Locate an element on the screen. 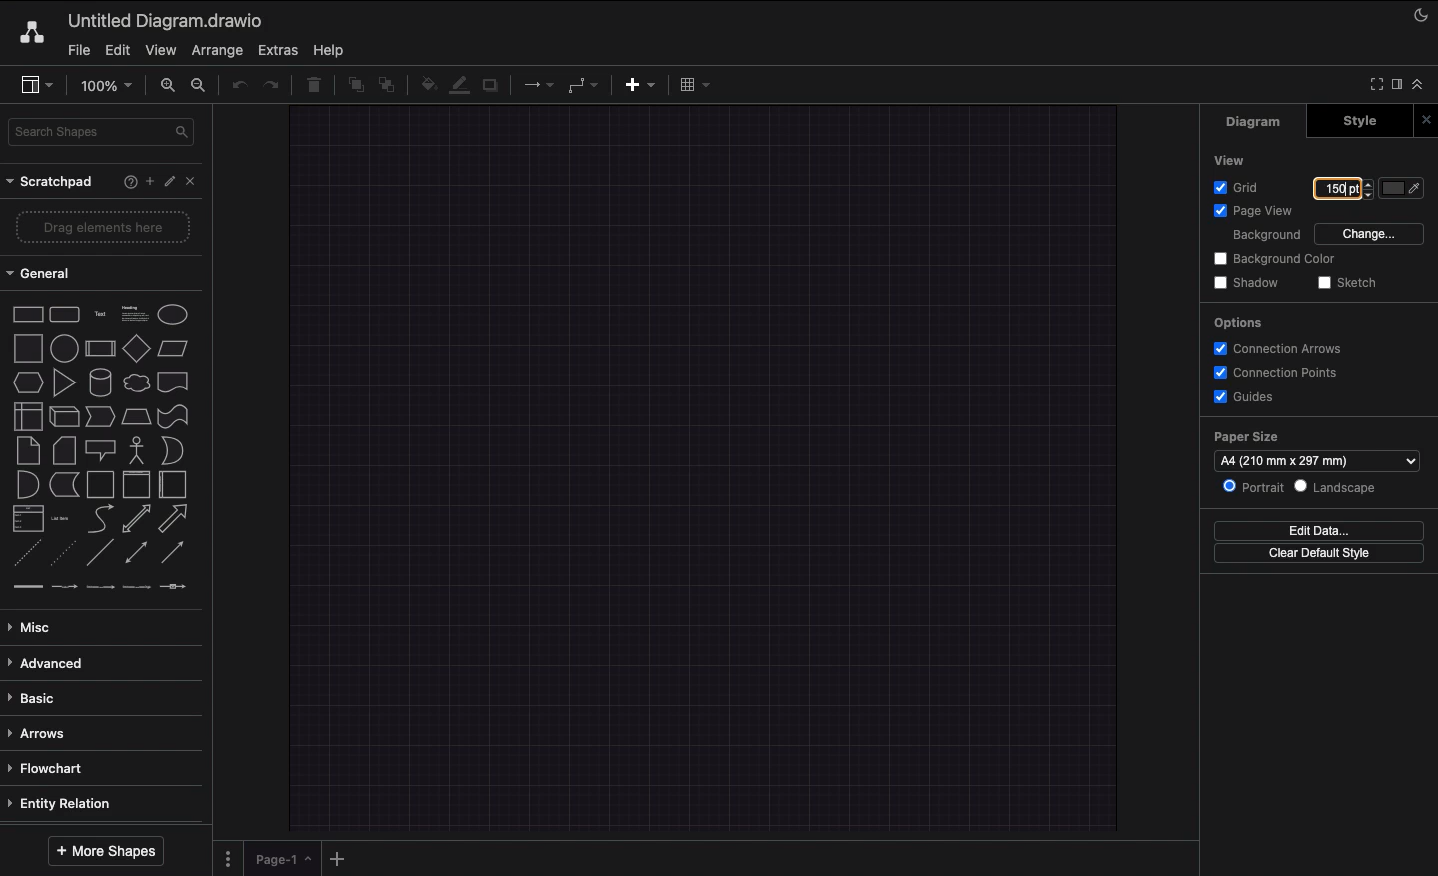 The image size is (1438, 876). Guides is located at coordinates (1248, 397).